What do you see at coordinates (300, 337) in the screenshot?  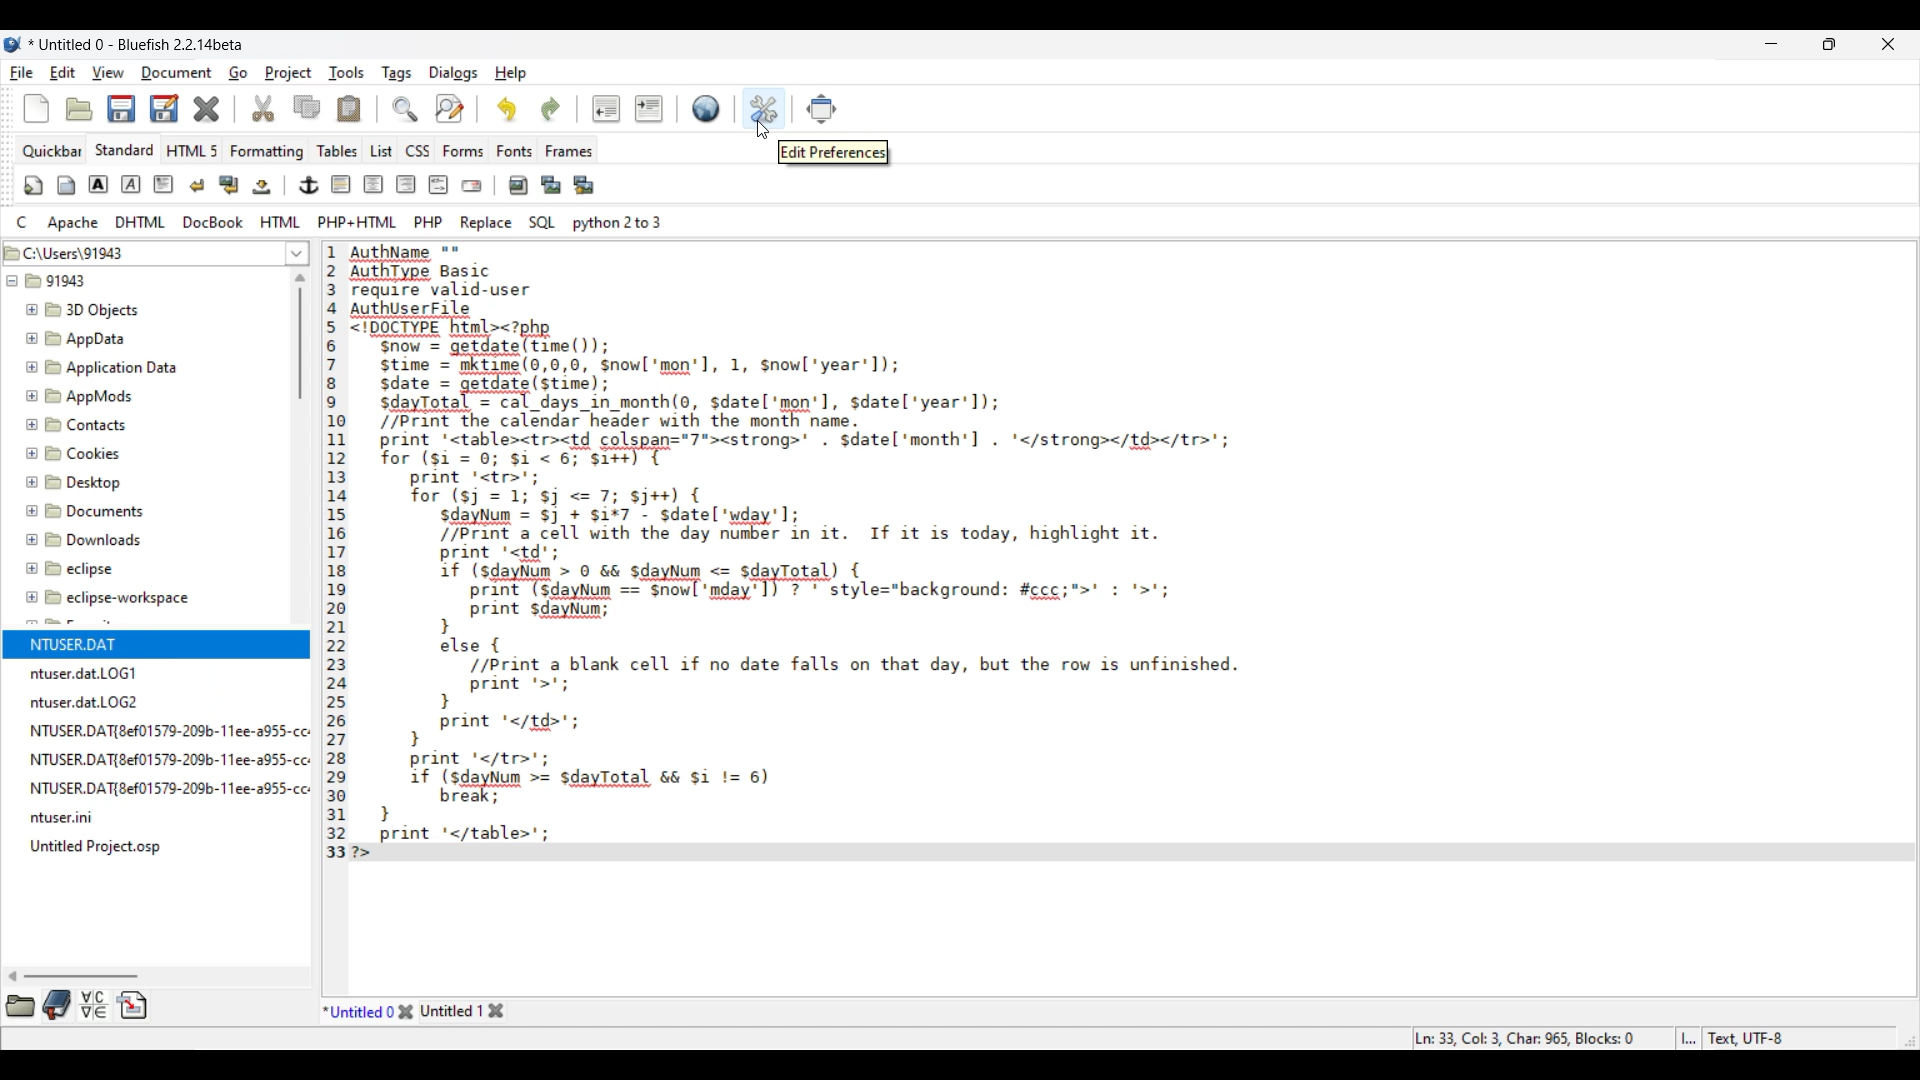 I see `Vertical slide bar` at bounding box center [300, 337].